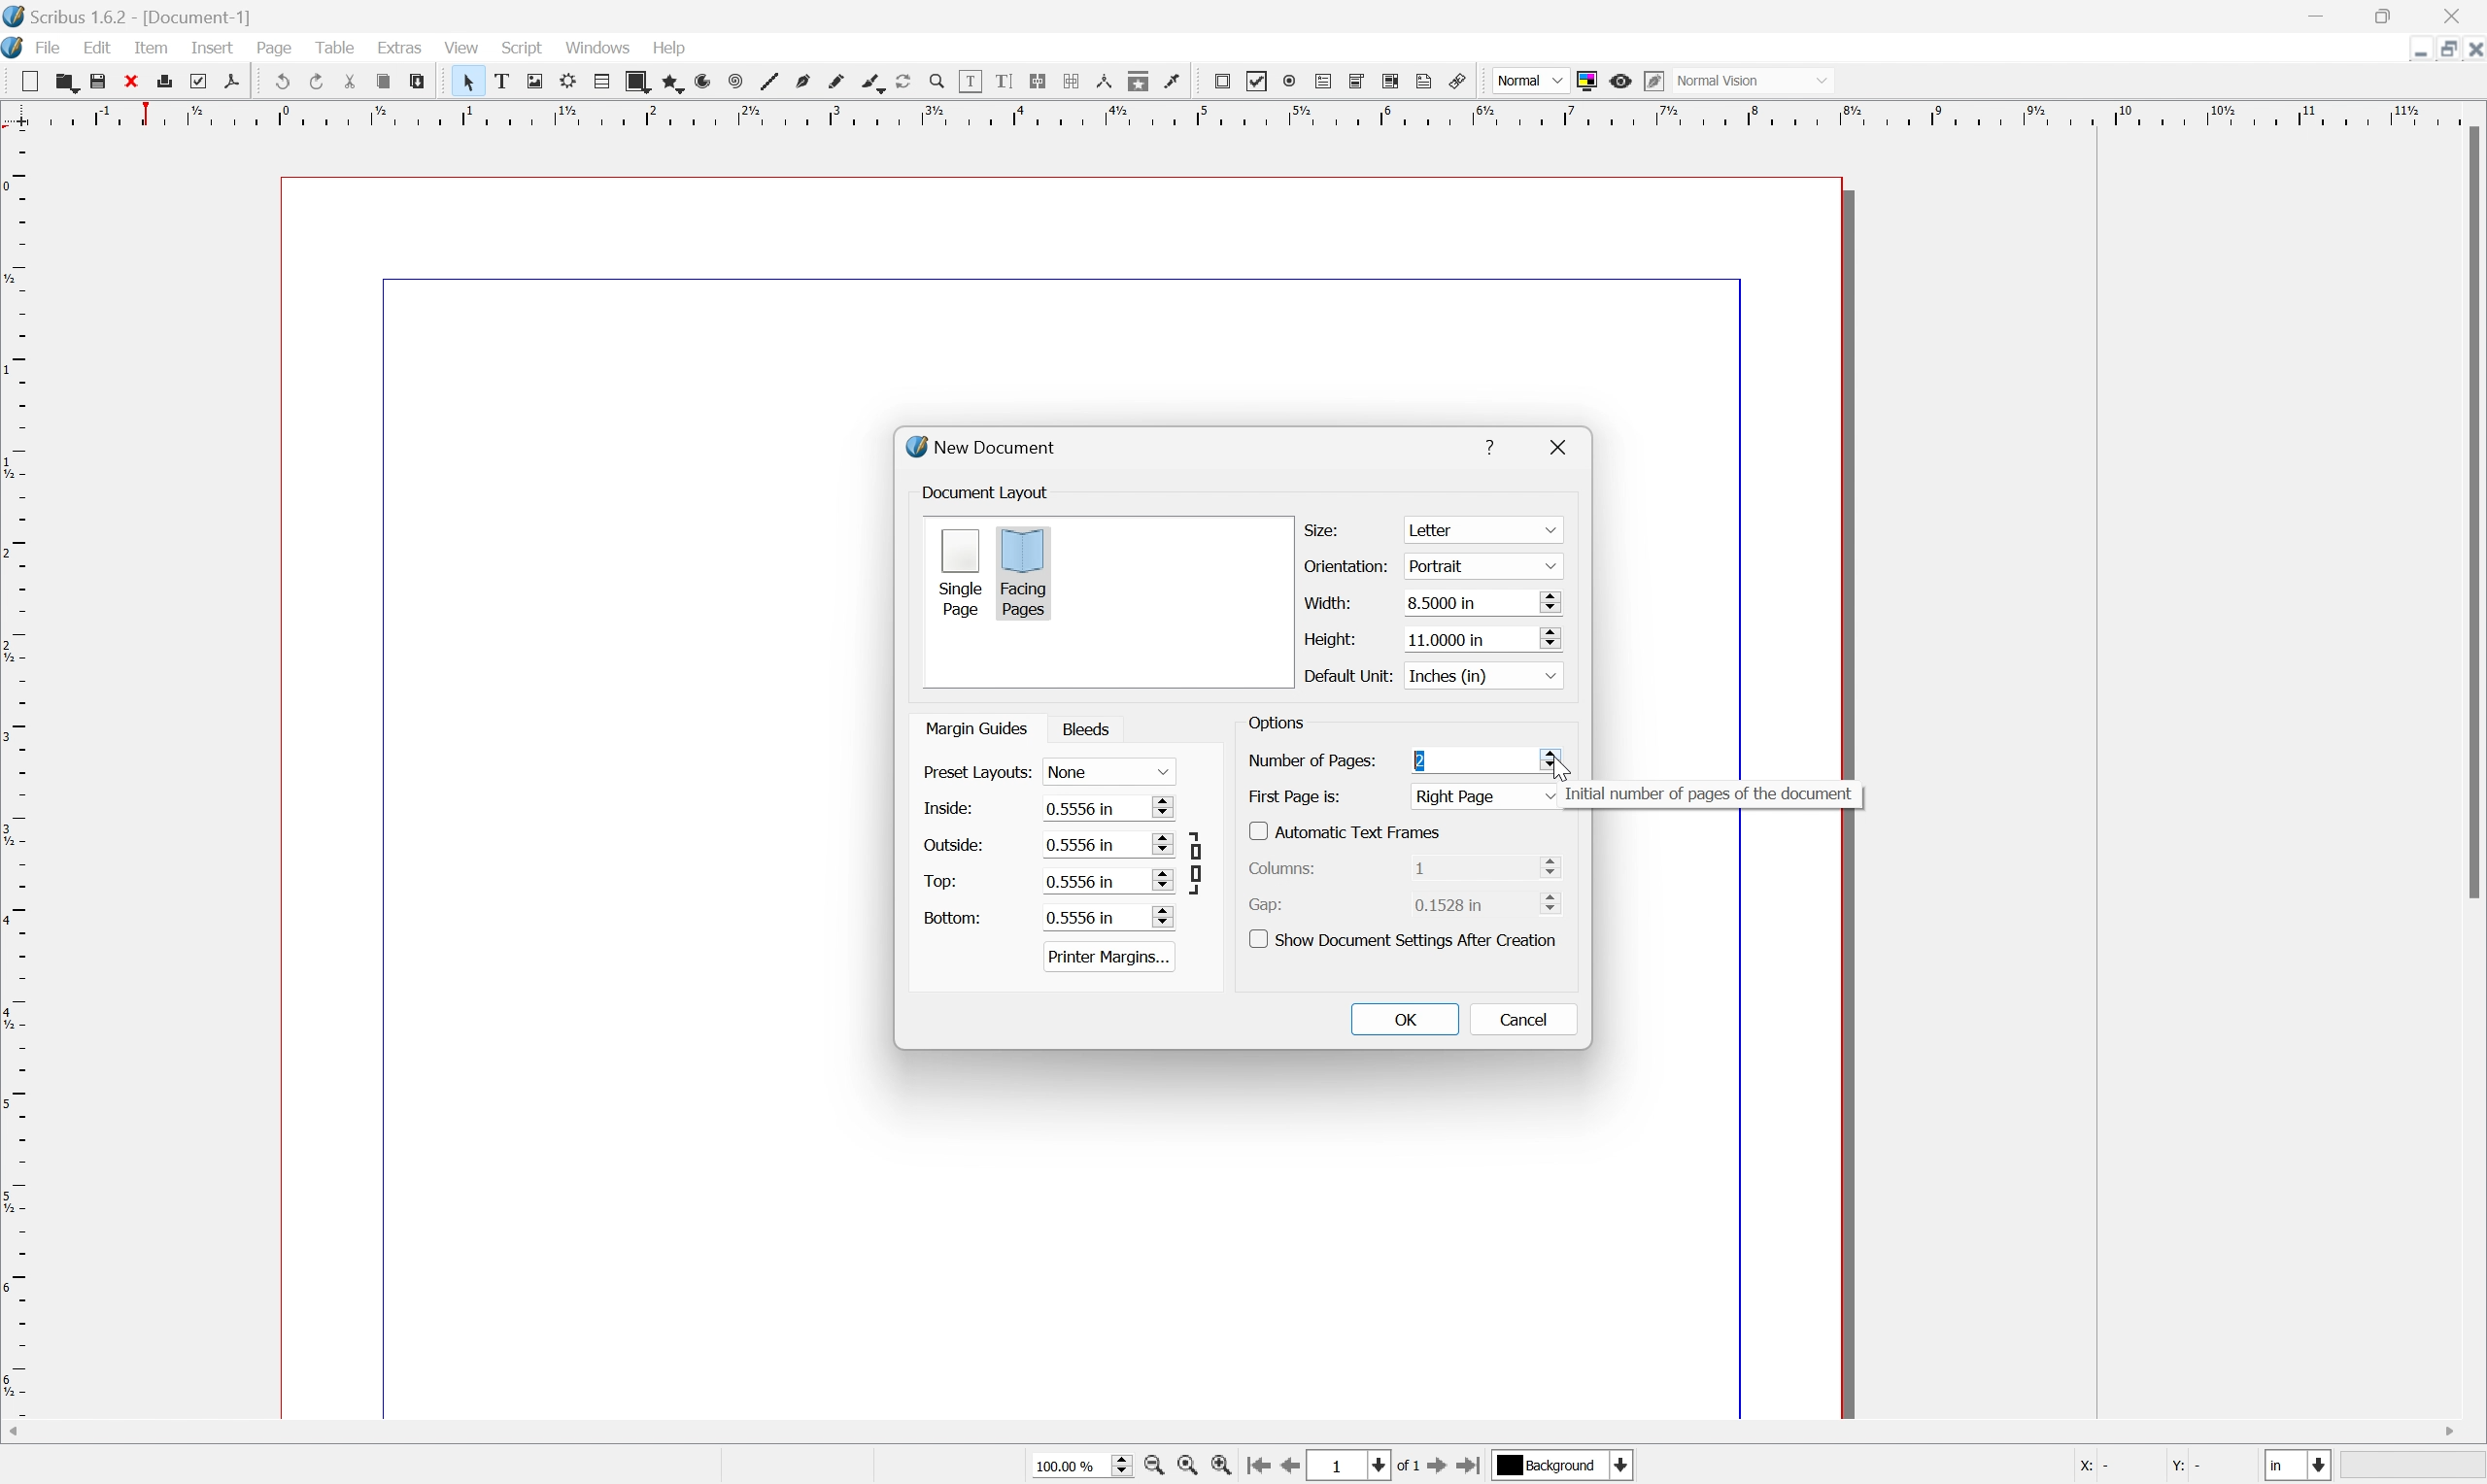 Image resolution: width=2487 pixels, height=1484 pixels. What do you see at coordinates (699, 82) in the screenshot?
I see `Arc` at bounding box center [699, 82].